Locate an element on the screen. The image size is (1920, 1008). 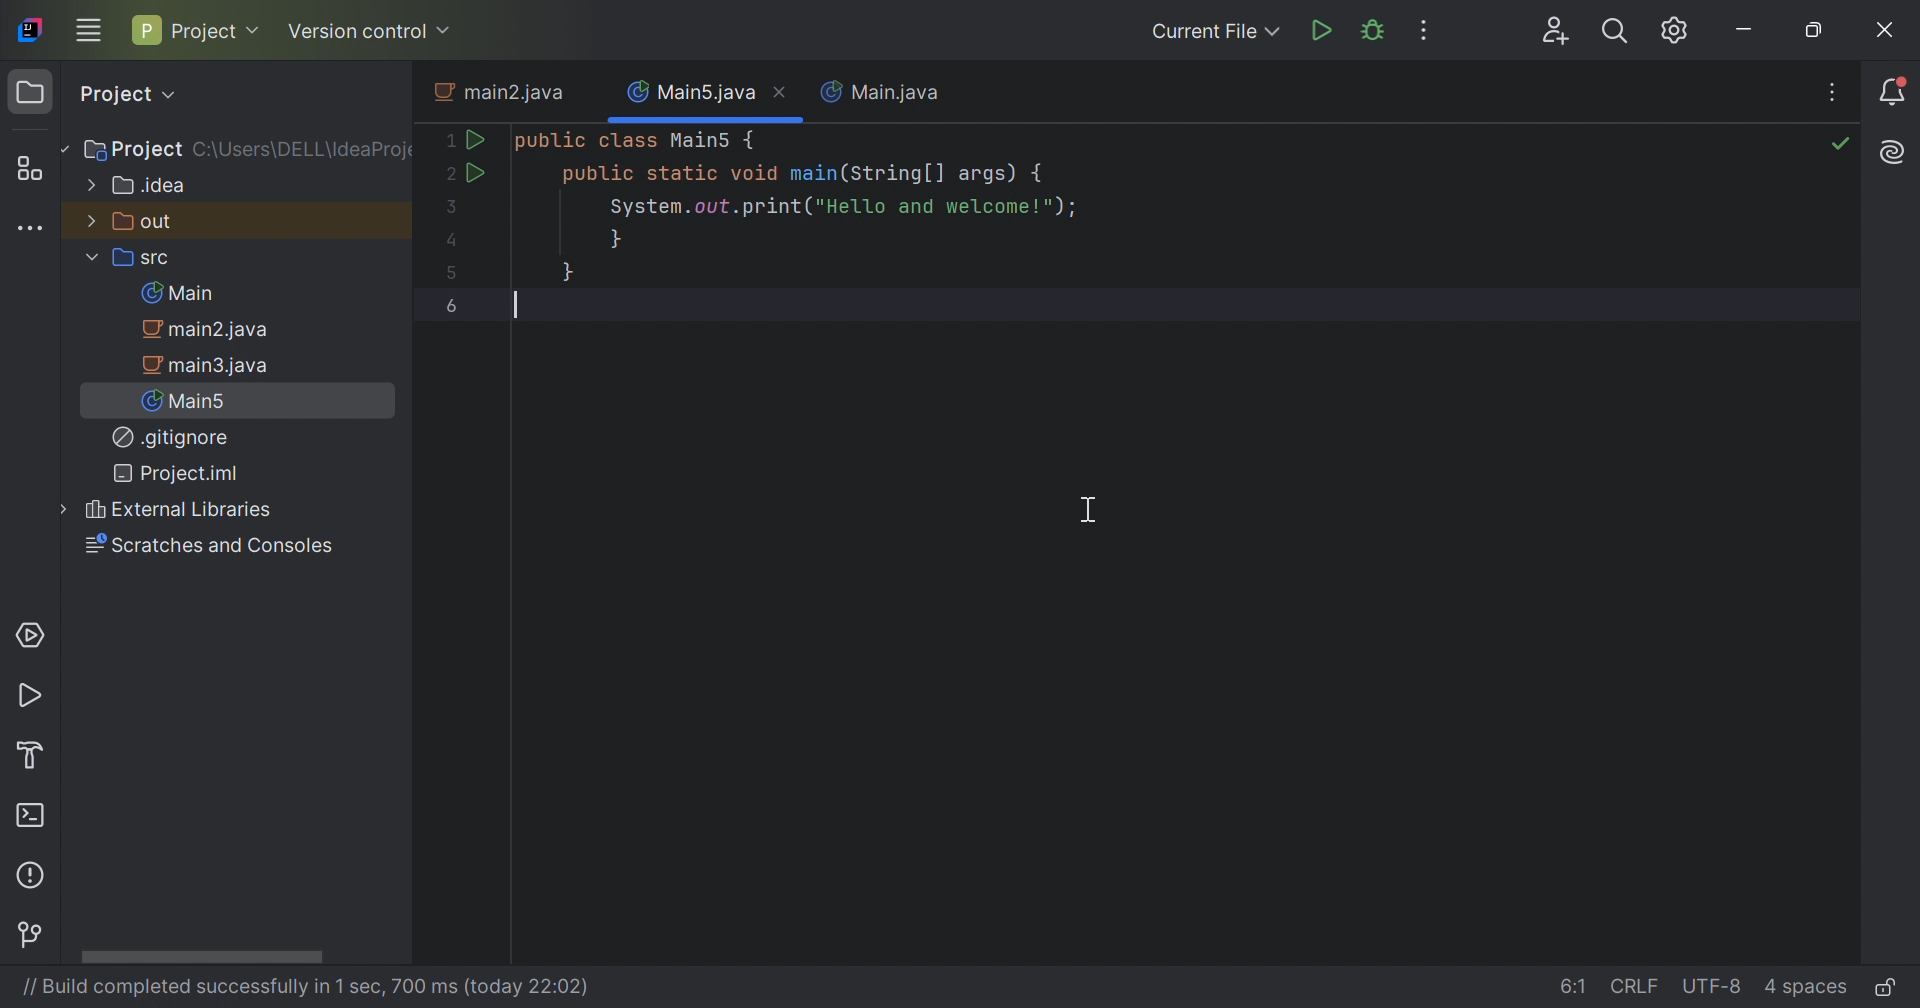
Notifications is located at coordinates (1897, 94).